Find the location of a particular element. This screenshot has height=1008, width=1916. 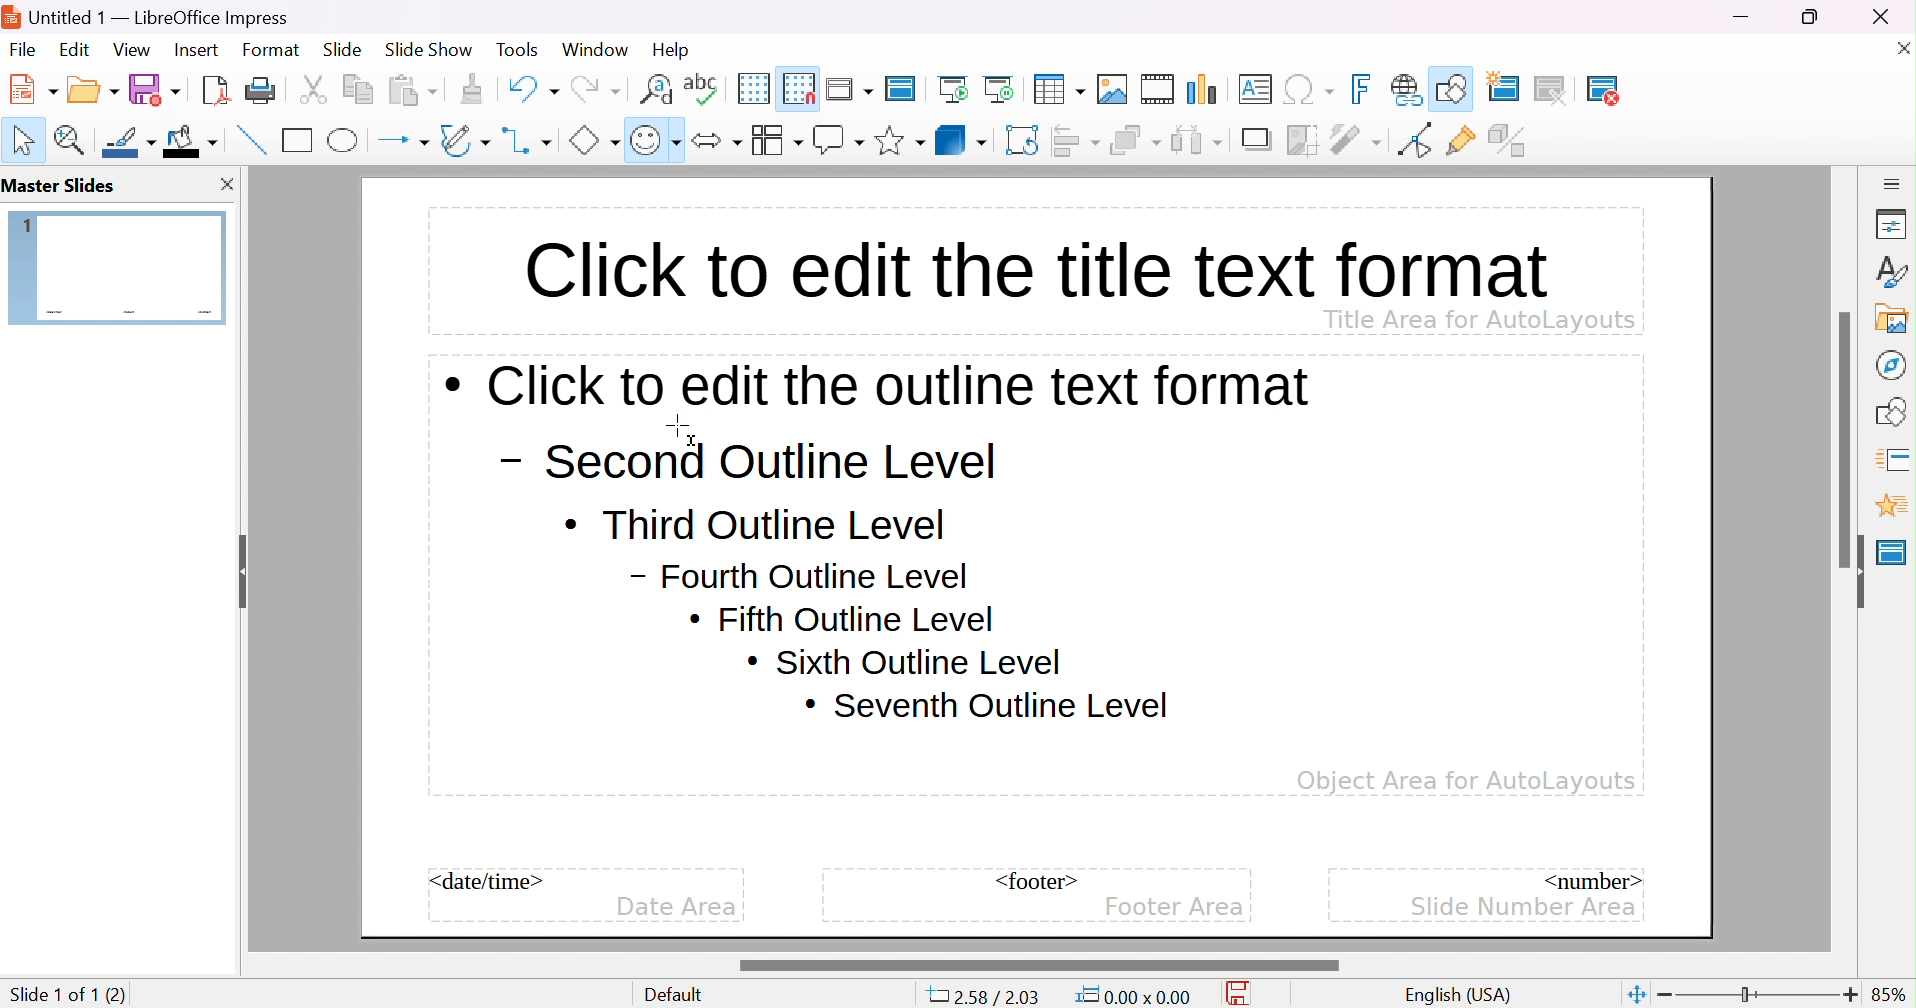

save is located at coordinates (155, 89).